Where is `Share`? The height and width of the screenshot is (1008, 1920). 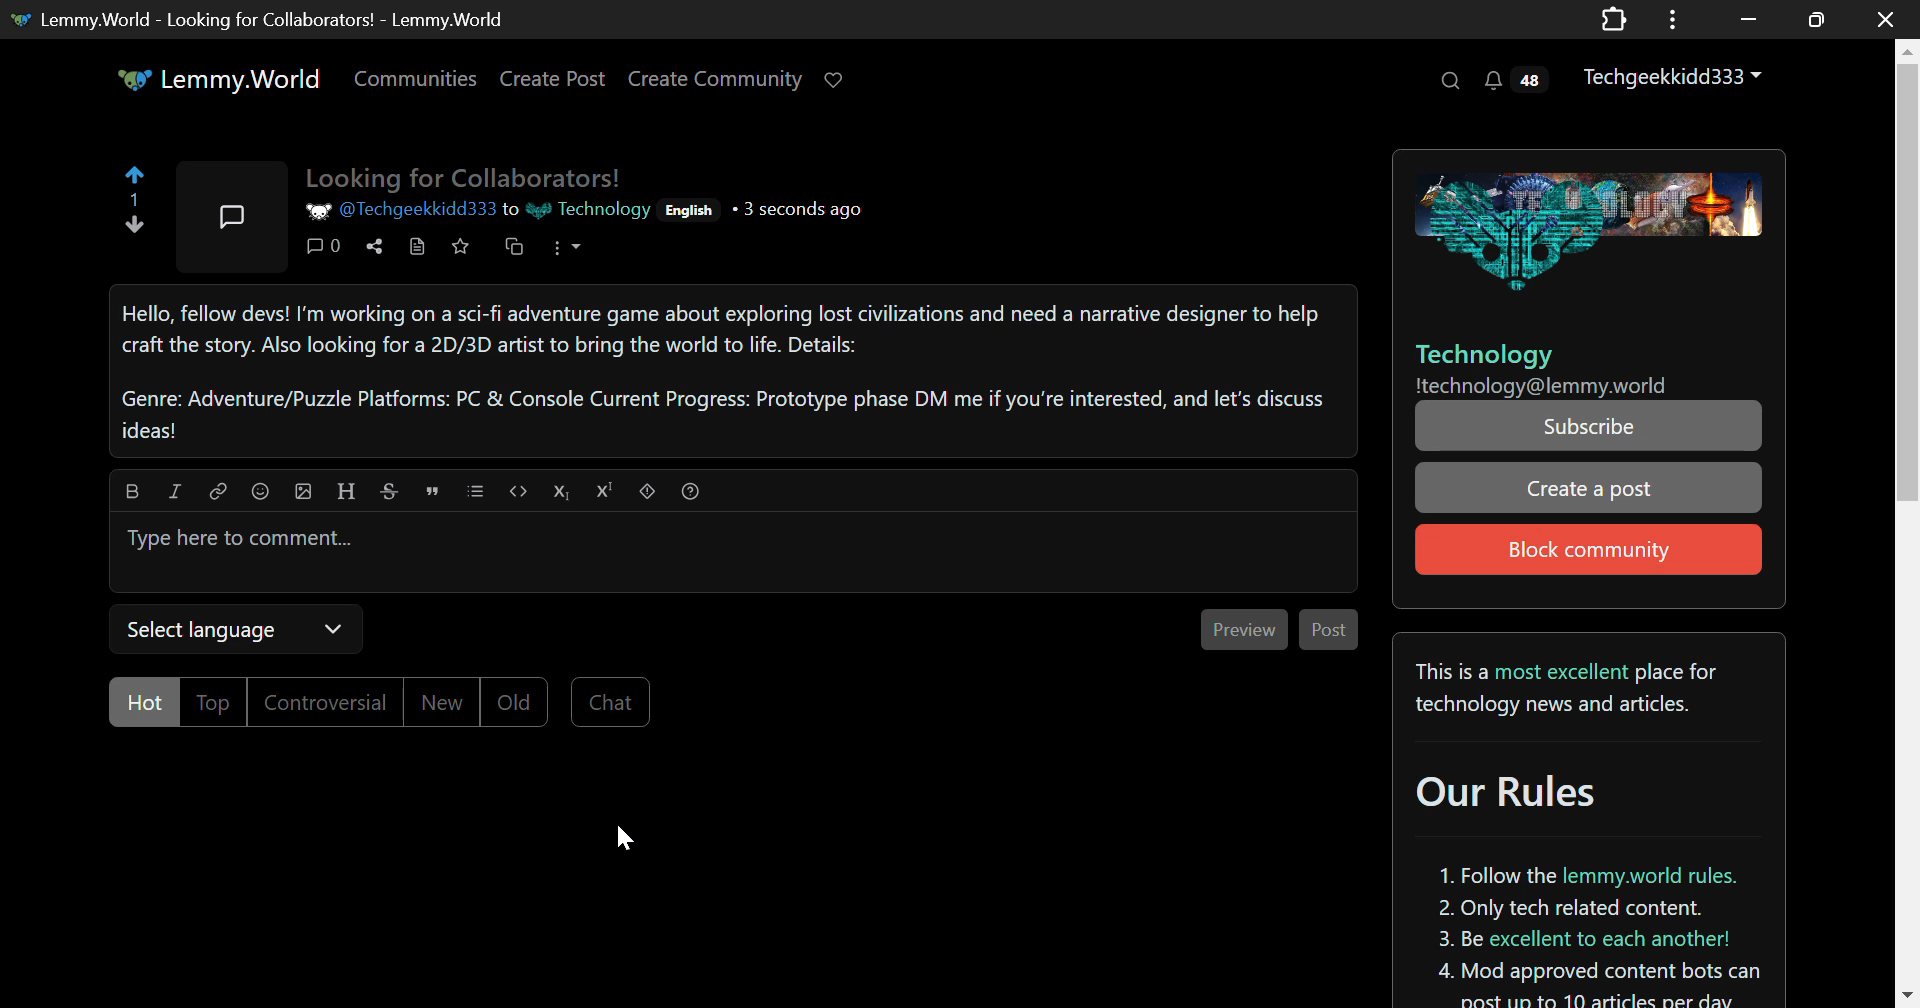
Share is located at coordinates (378, 248).